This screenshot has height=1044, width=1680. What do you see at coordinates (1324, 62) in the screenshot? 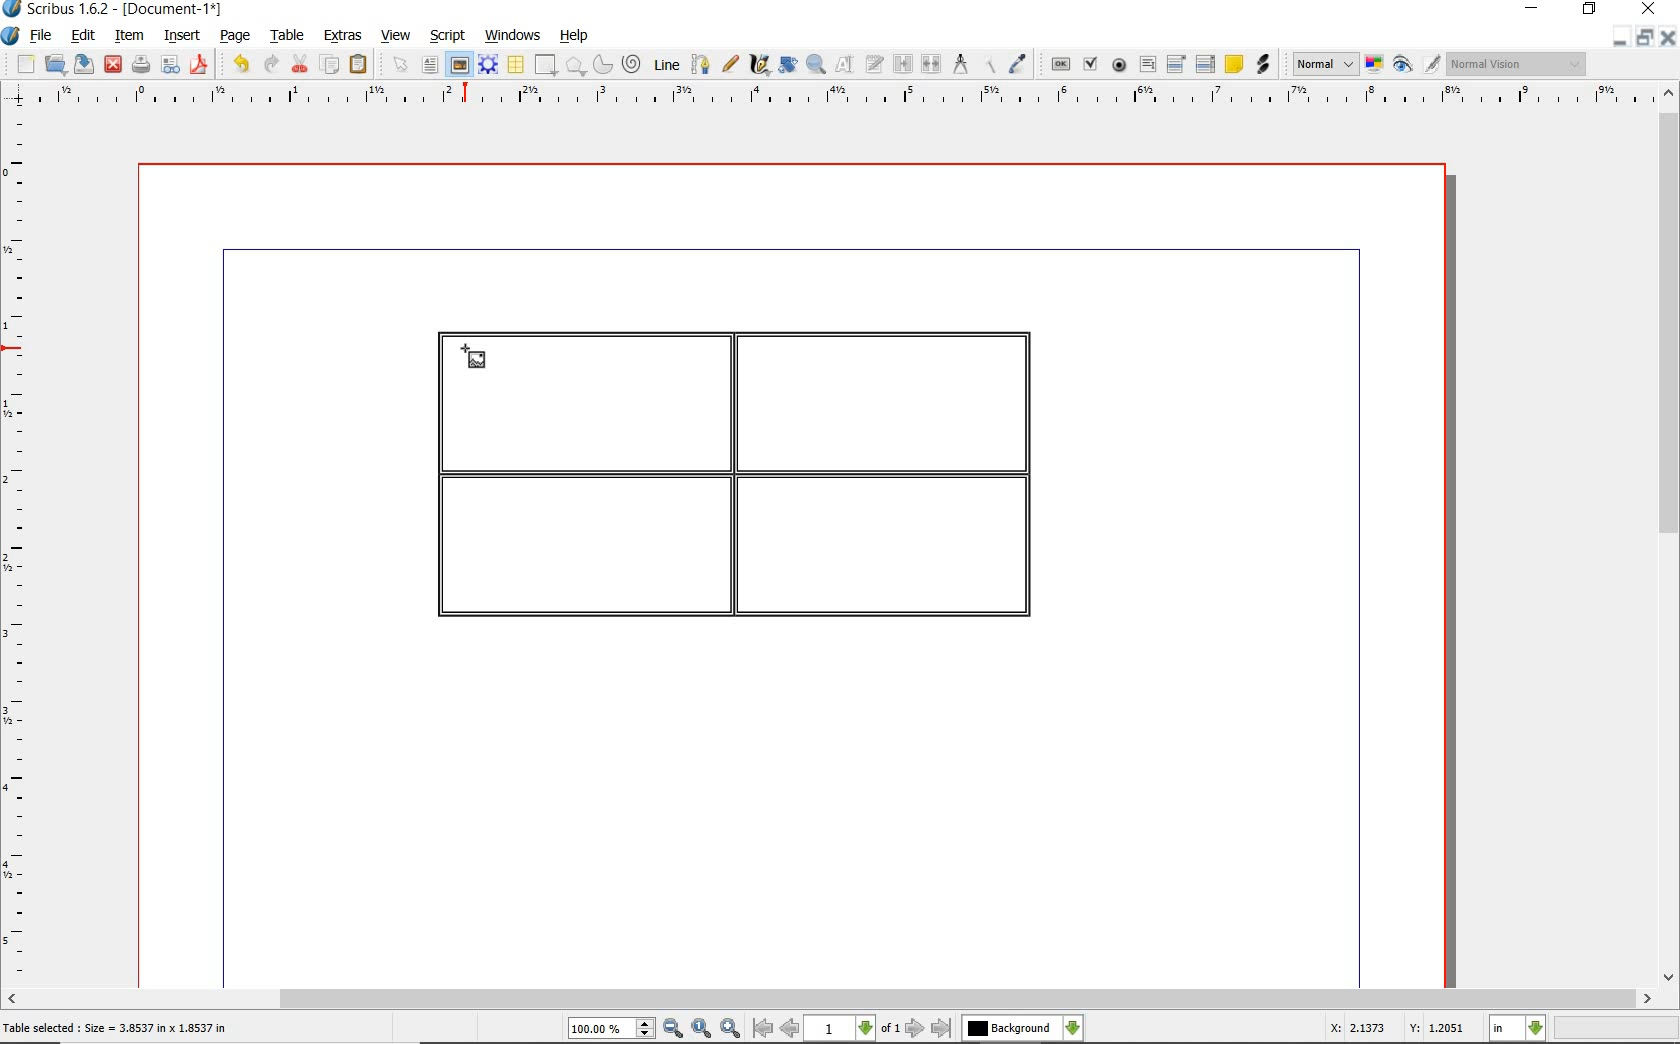
I see `image preview quality` at bounding box center [1324, 62].